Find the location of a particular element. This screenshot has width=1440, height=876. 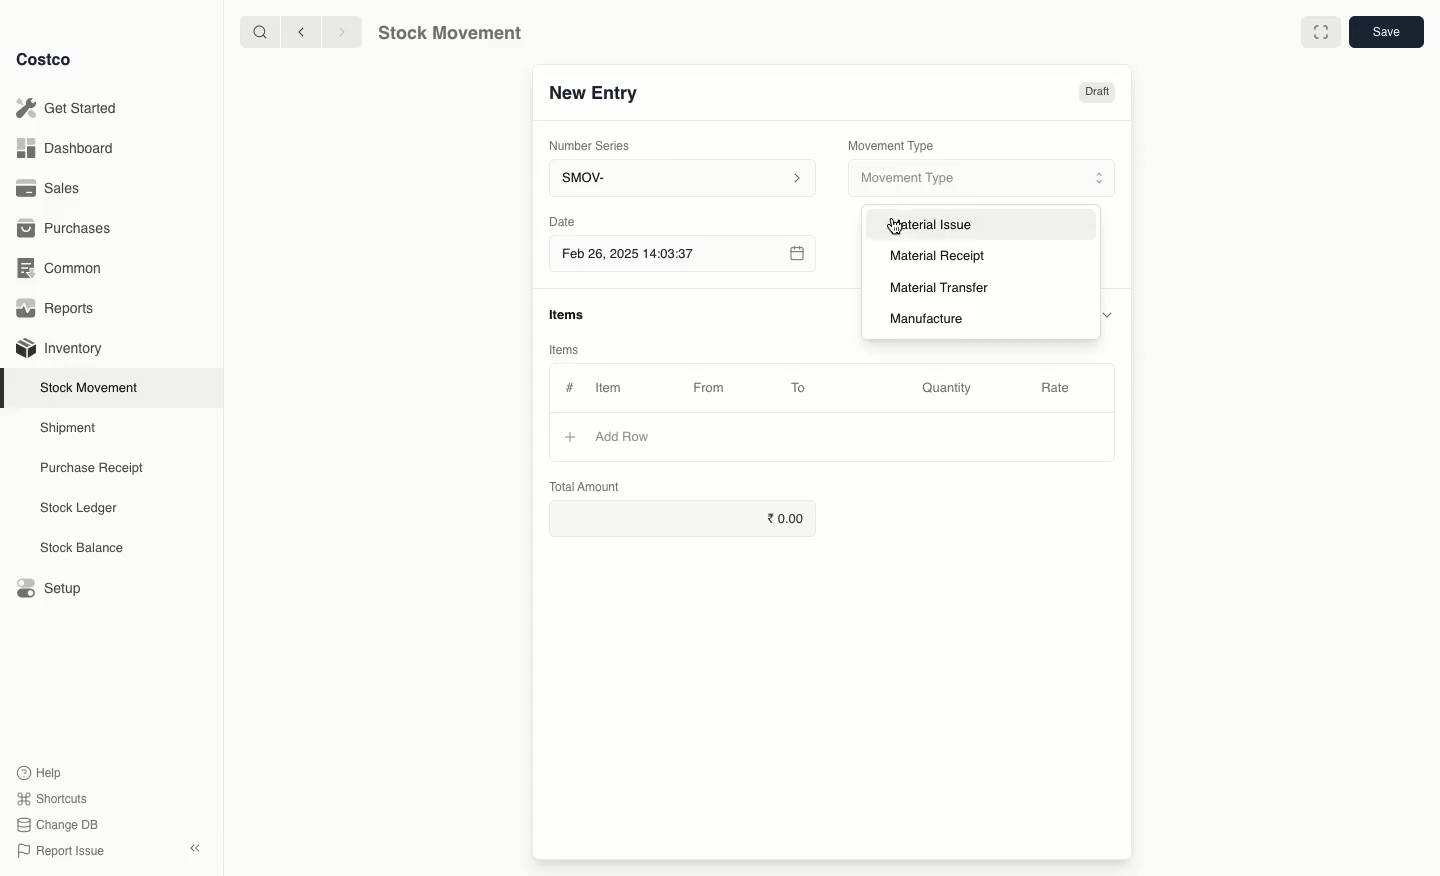

items is located at coordinates (569, 315).